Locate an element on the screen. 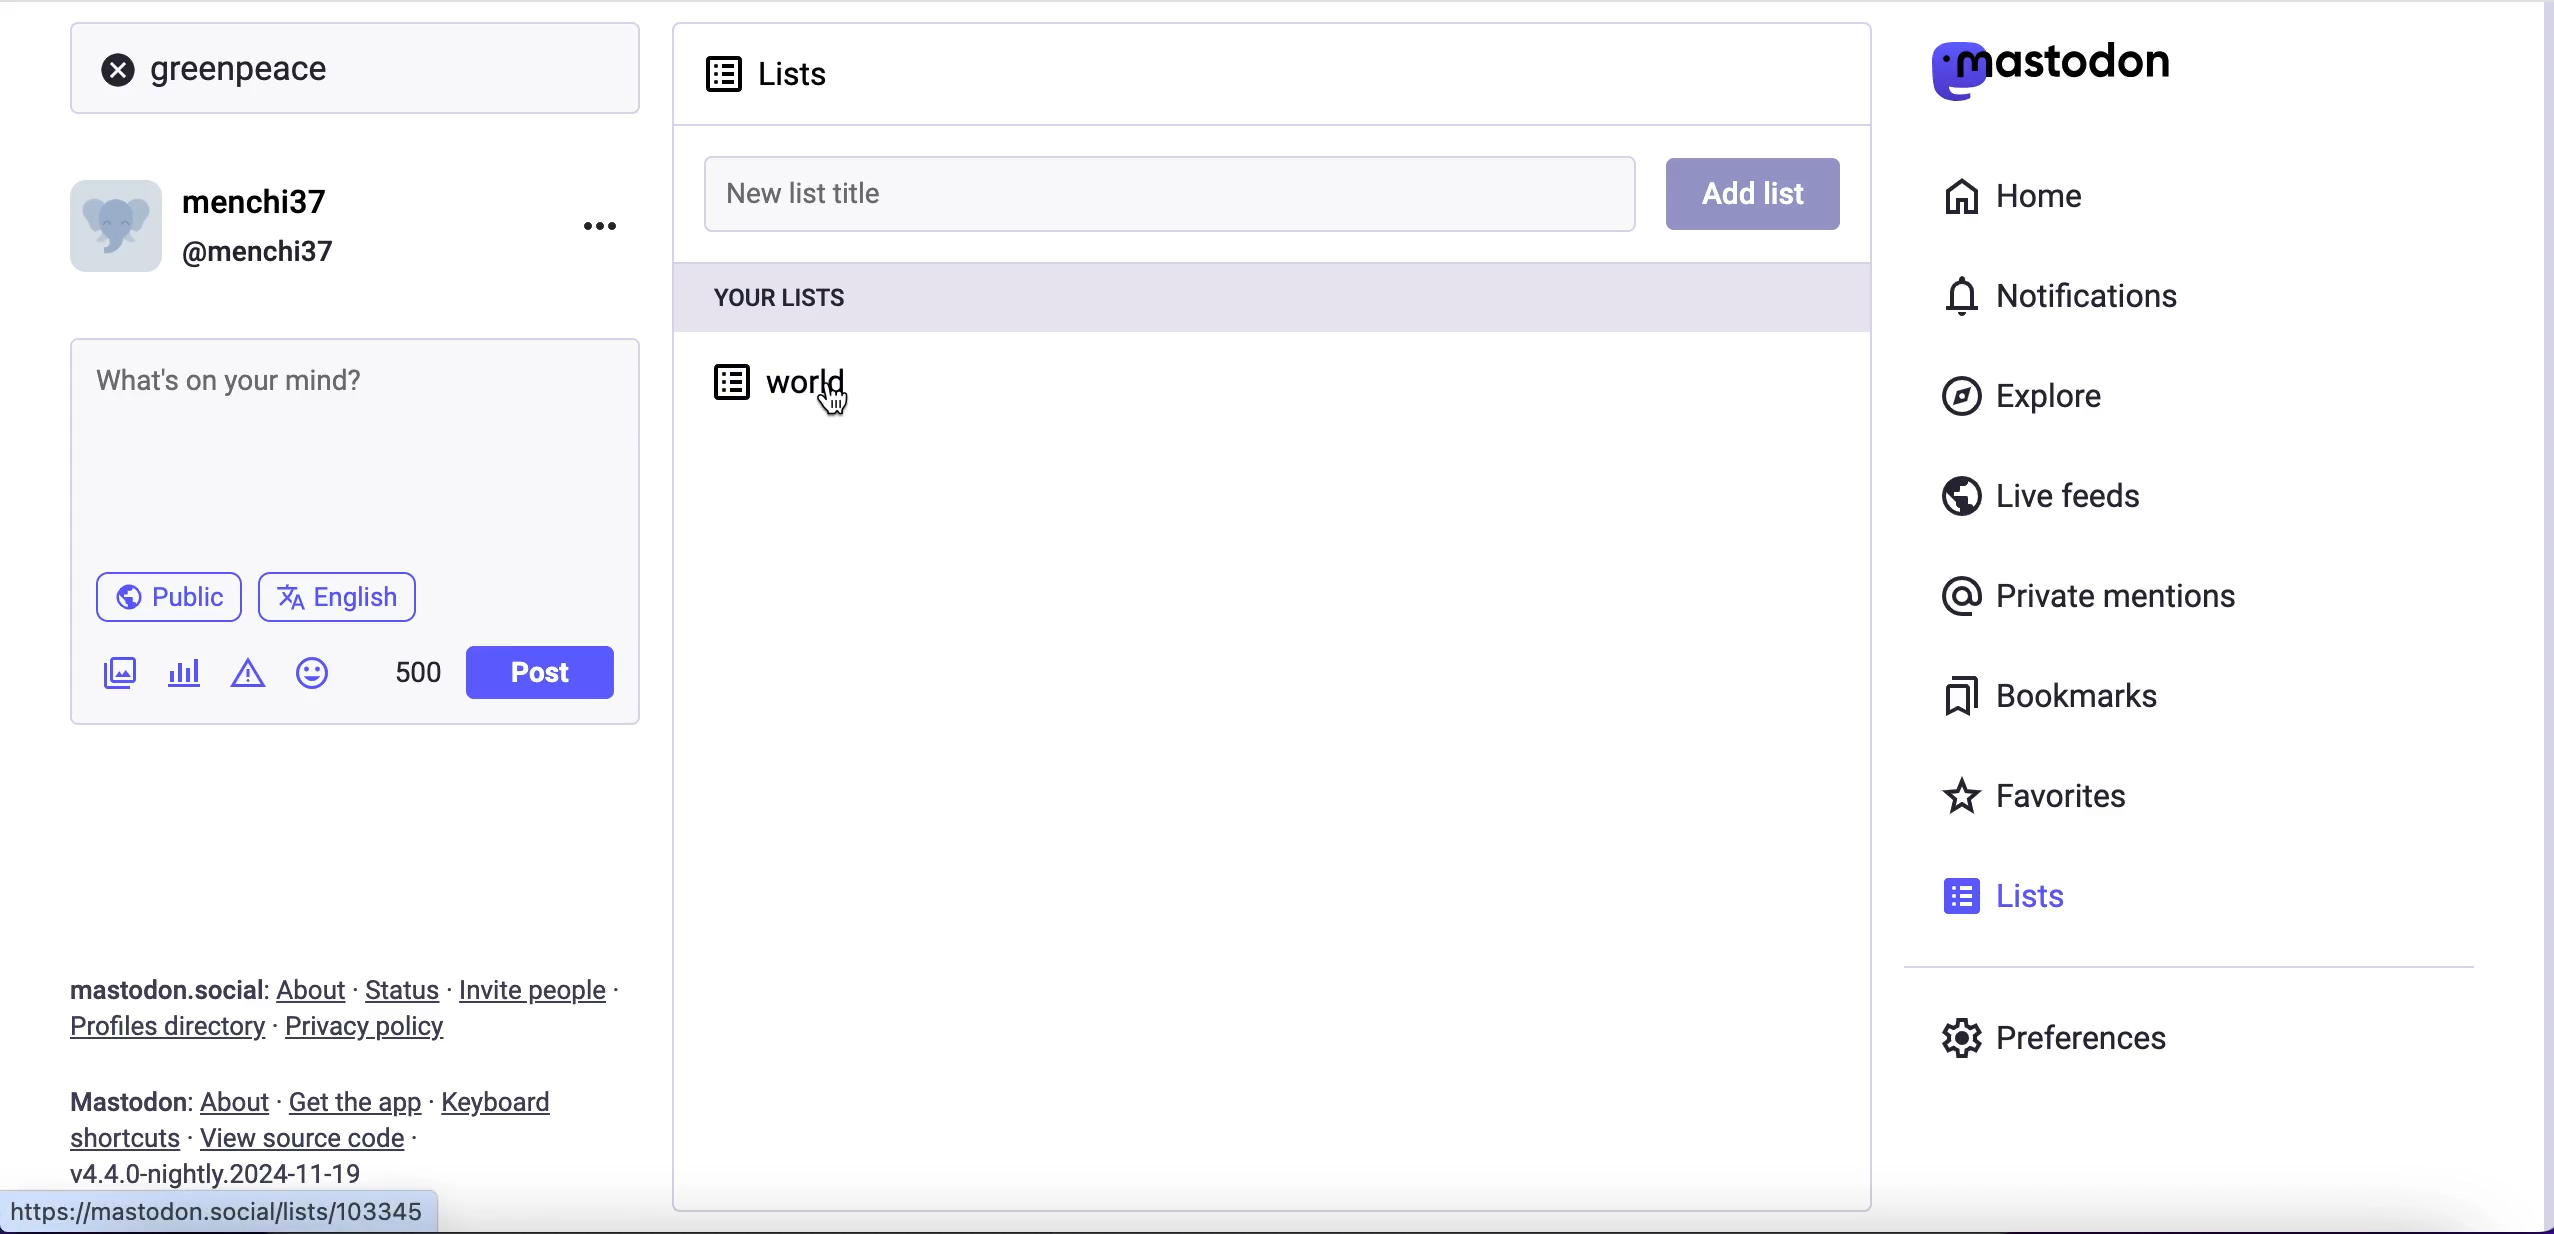  mastodon social is located at coordinates (140, 991).